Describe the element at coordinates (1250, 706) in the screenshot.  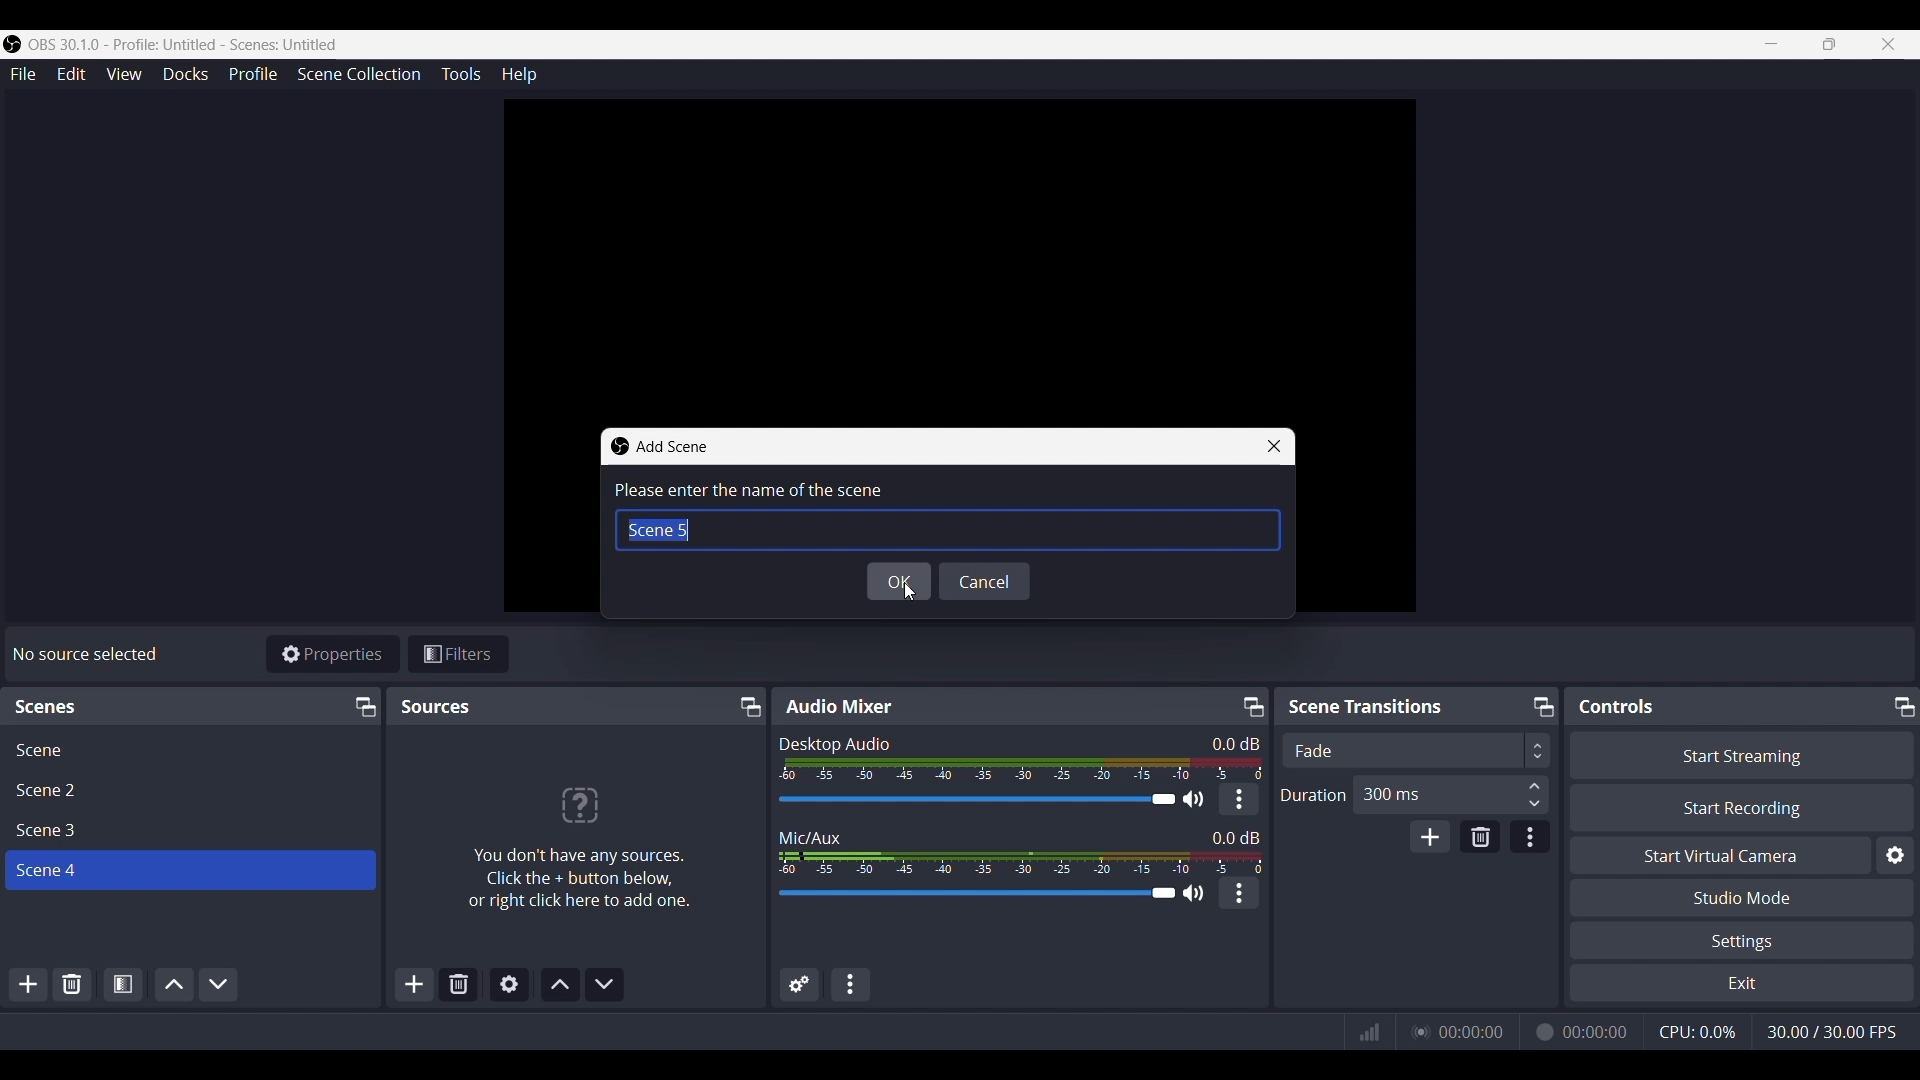
I see `Minimize` at that location.